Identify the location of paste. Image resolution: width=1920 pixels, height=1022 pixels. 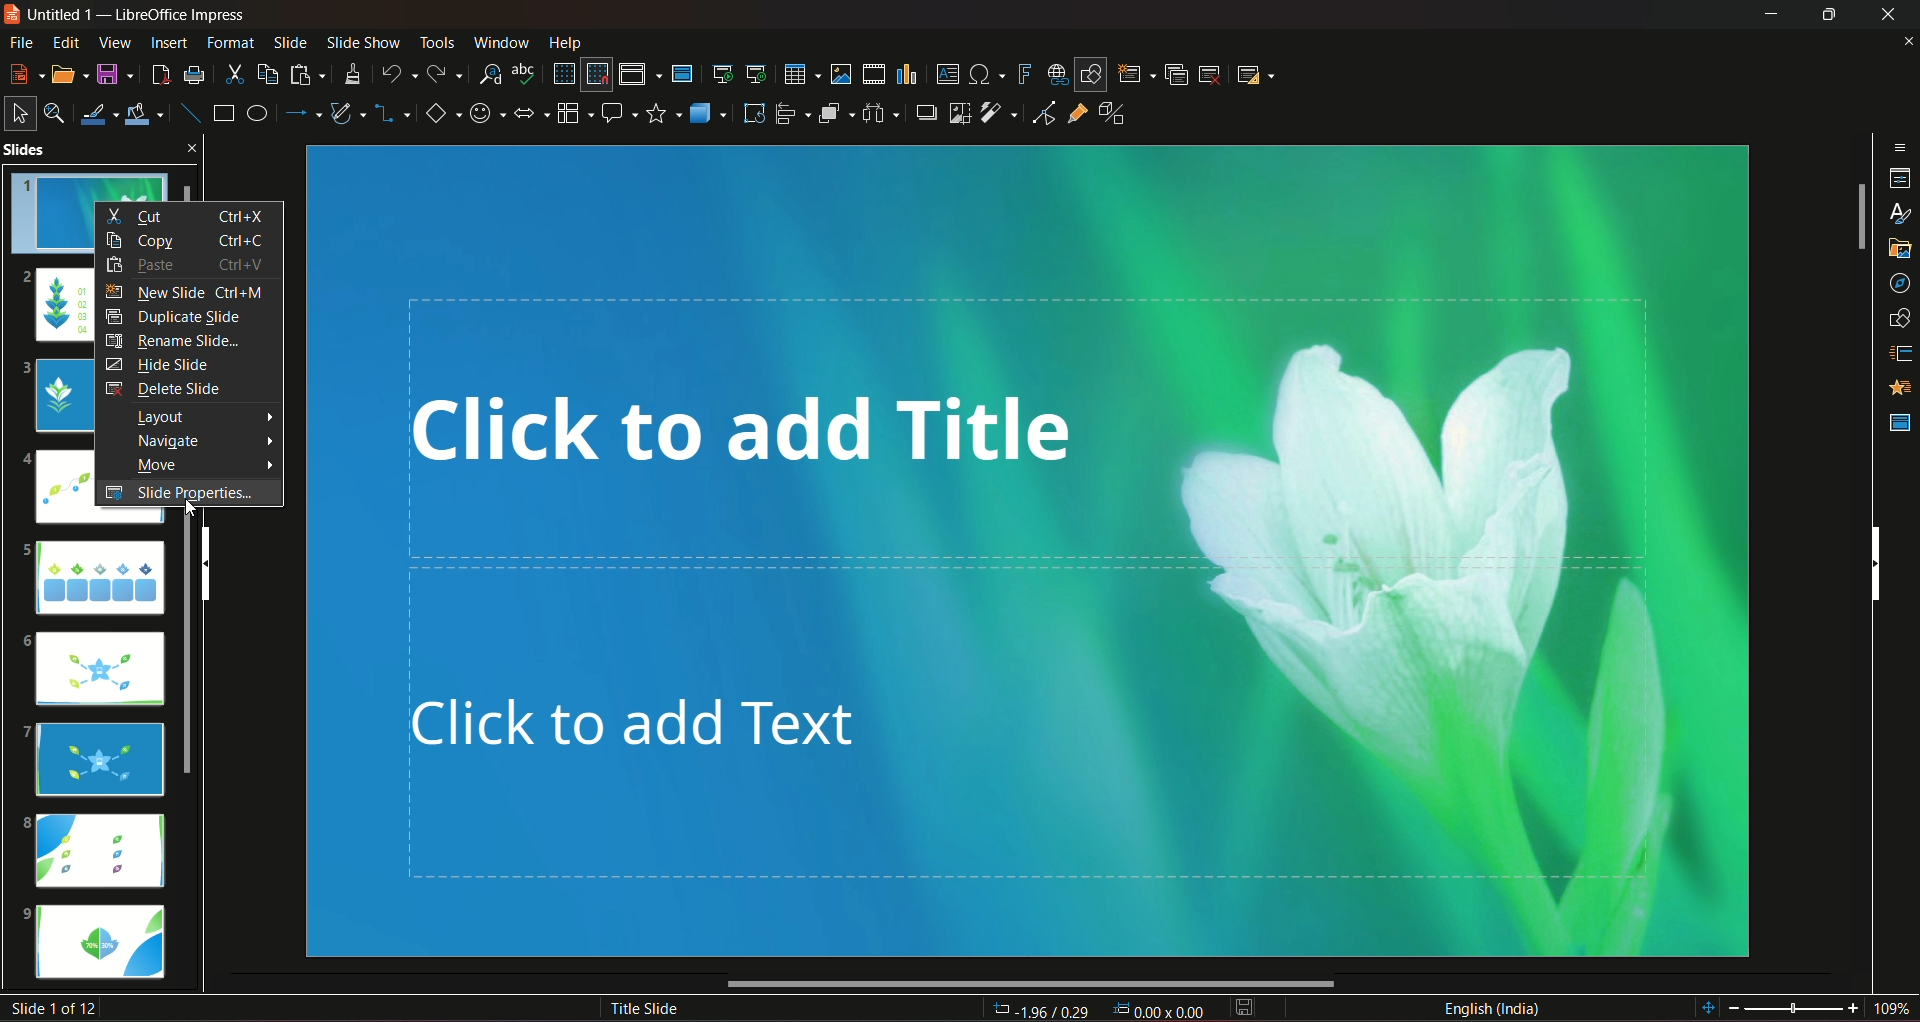
(151, 266).